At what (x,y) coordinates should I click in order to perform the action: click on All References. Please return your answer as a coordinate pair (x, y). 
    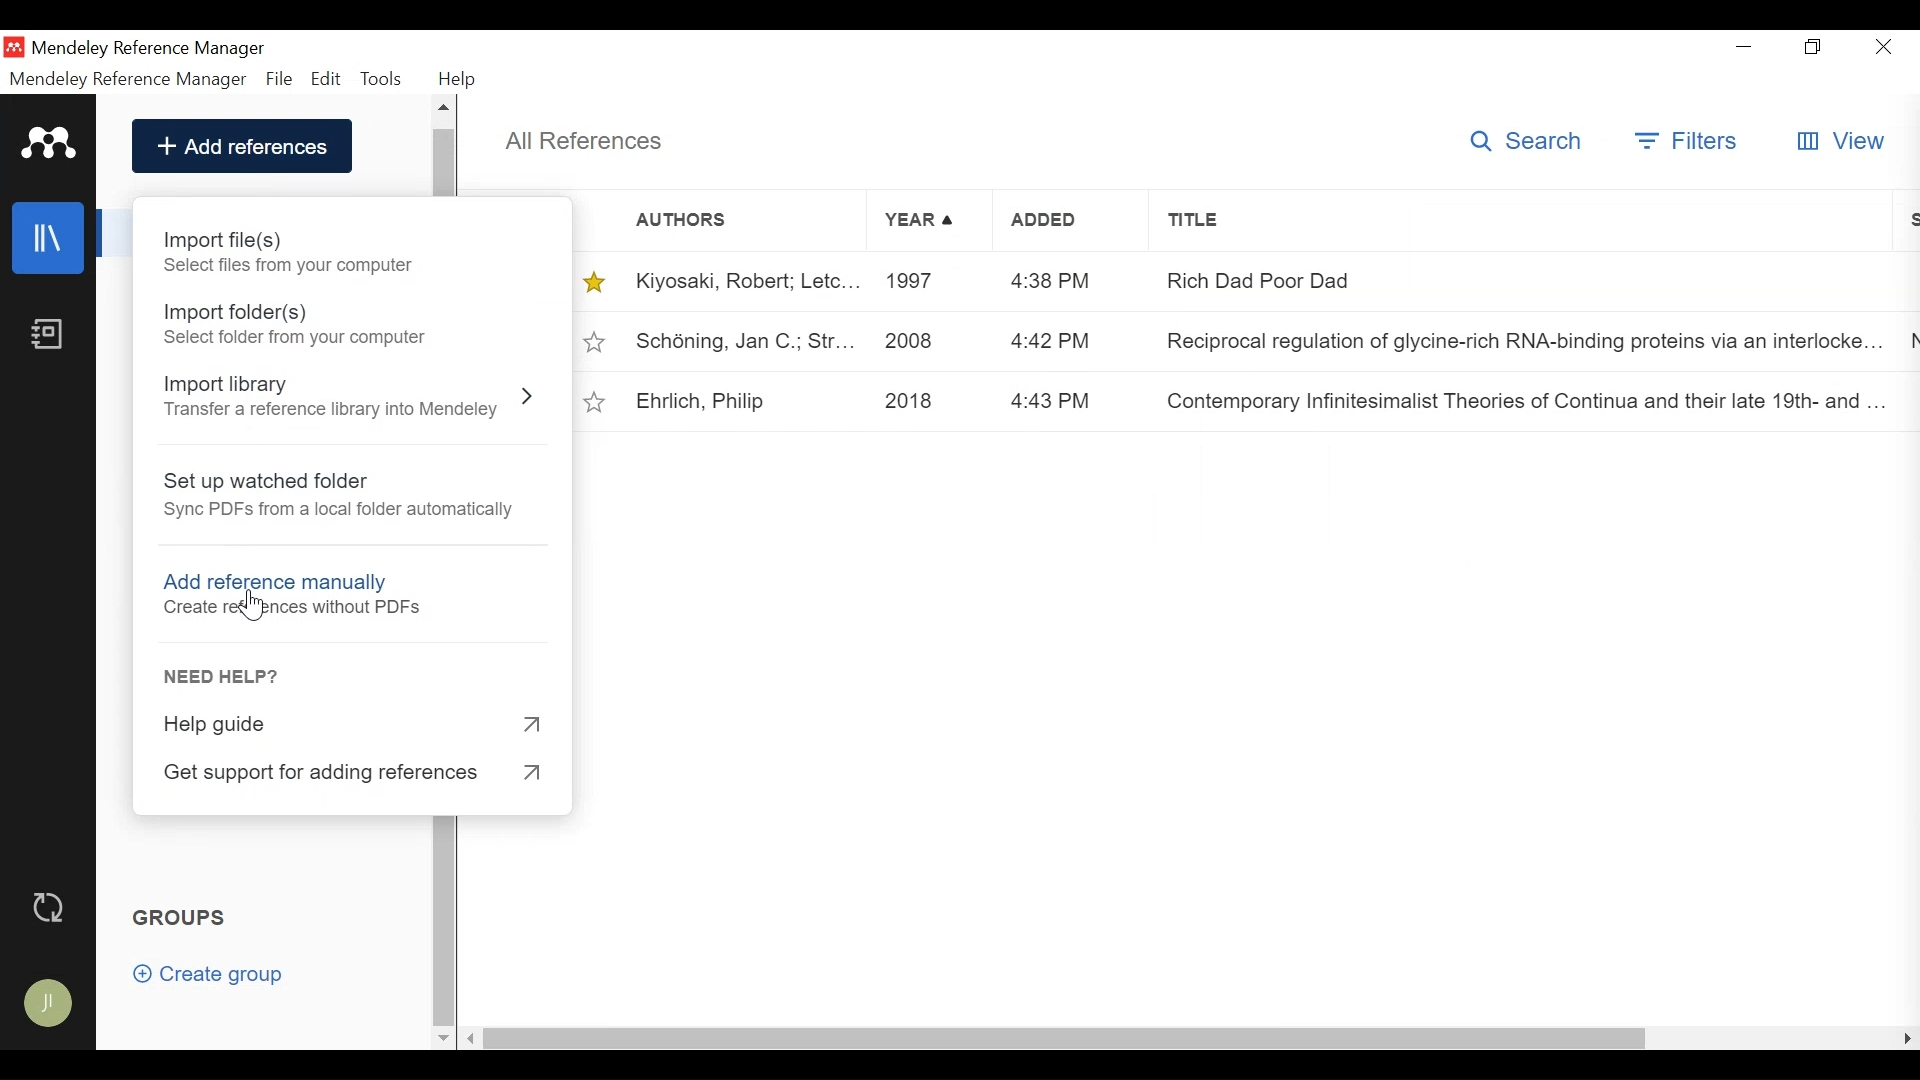
    Looking at the image, I should click on (583, 141).